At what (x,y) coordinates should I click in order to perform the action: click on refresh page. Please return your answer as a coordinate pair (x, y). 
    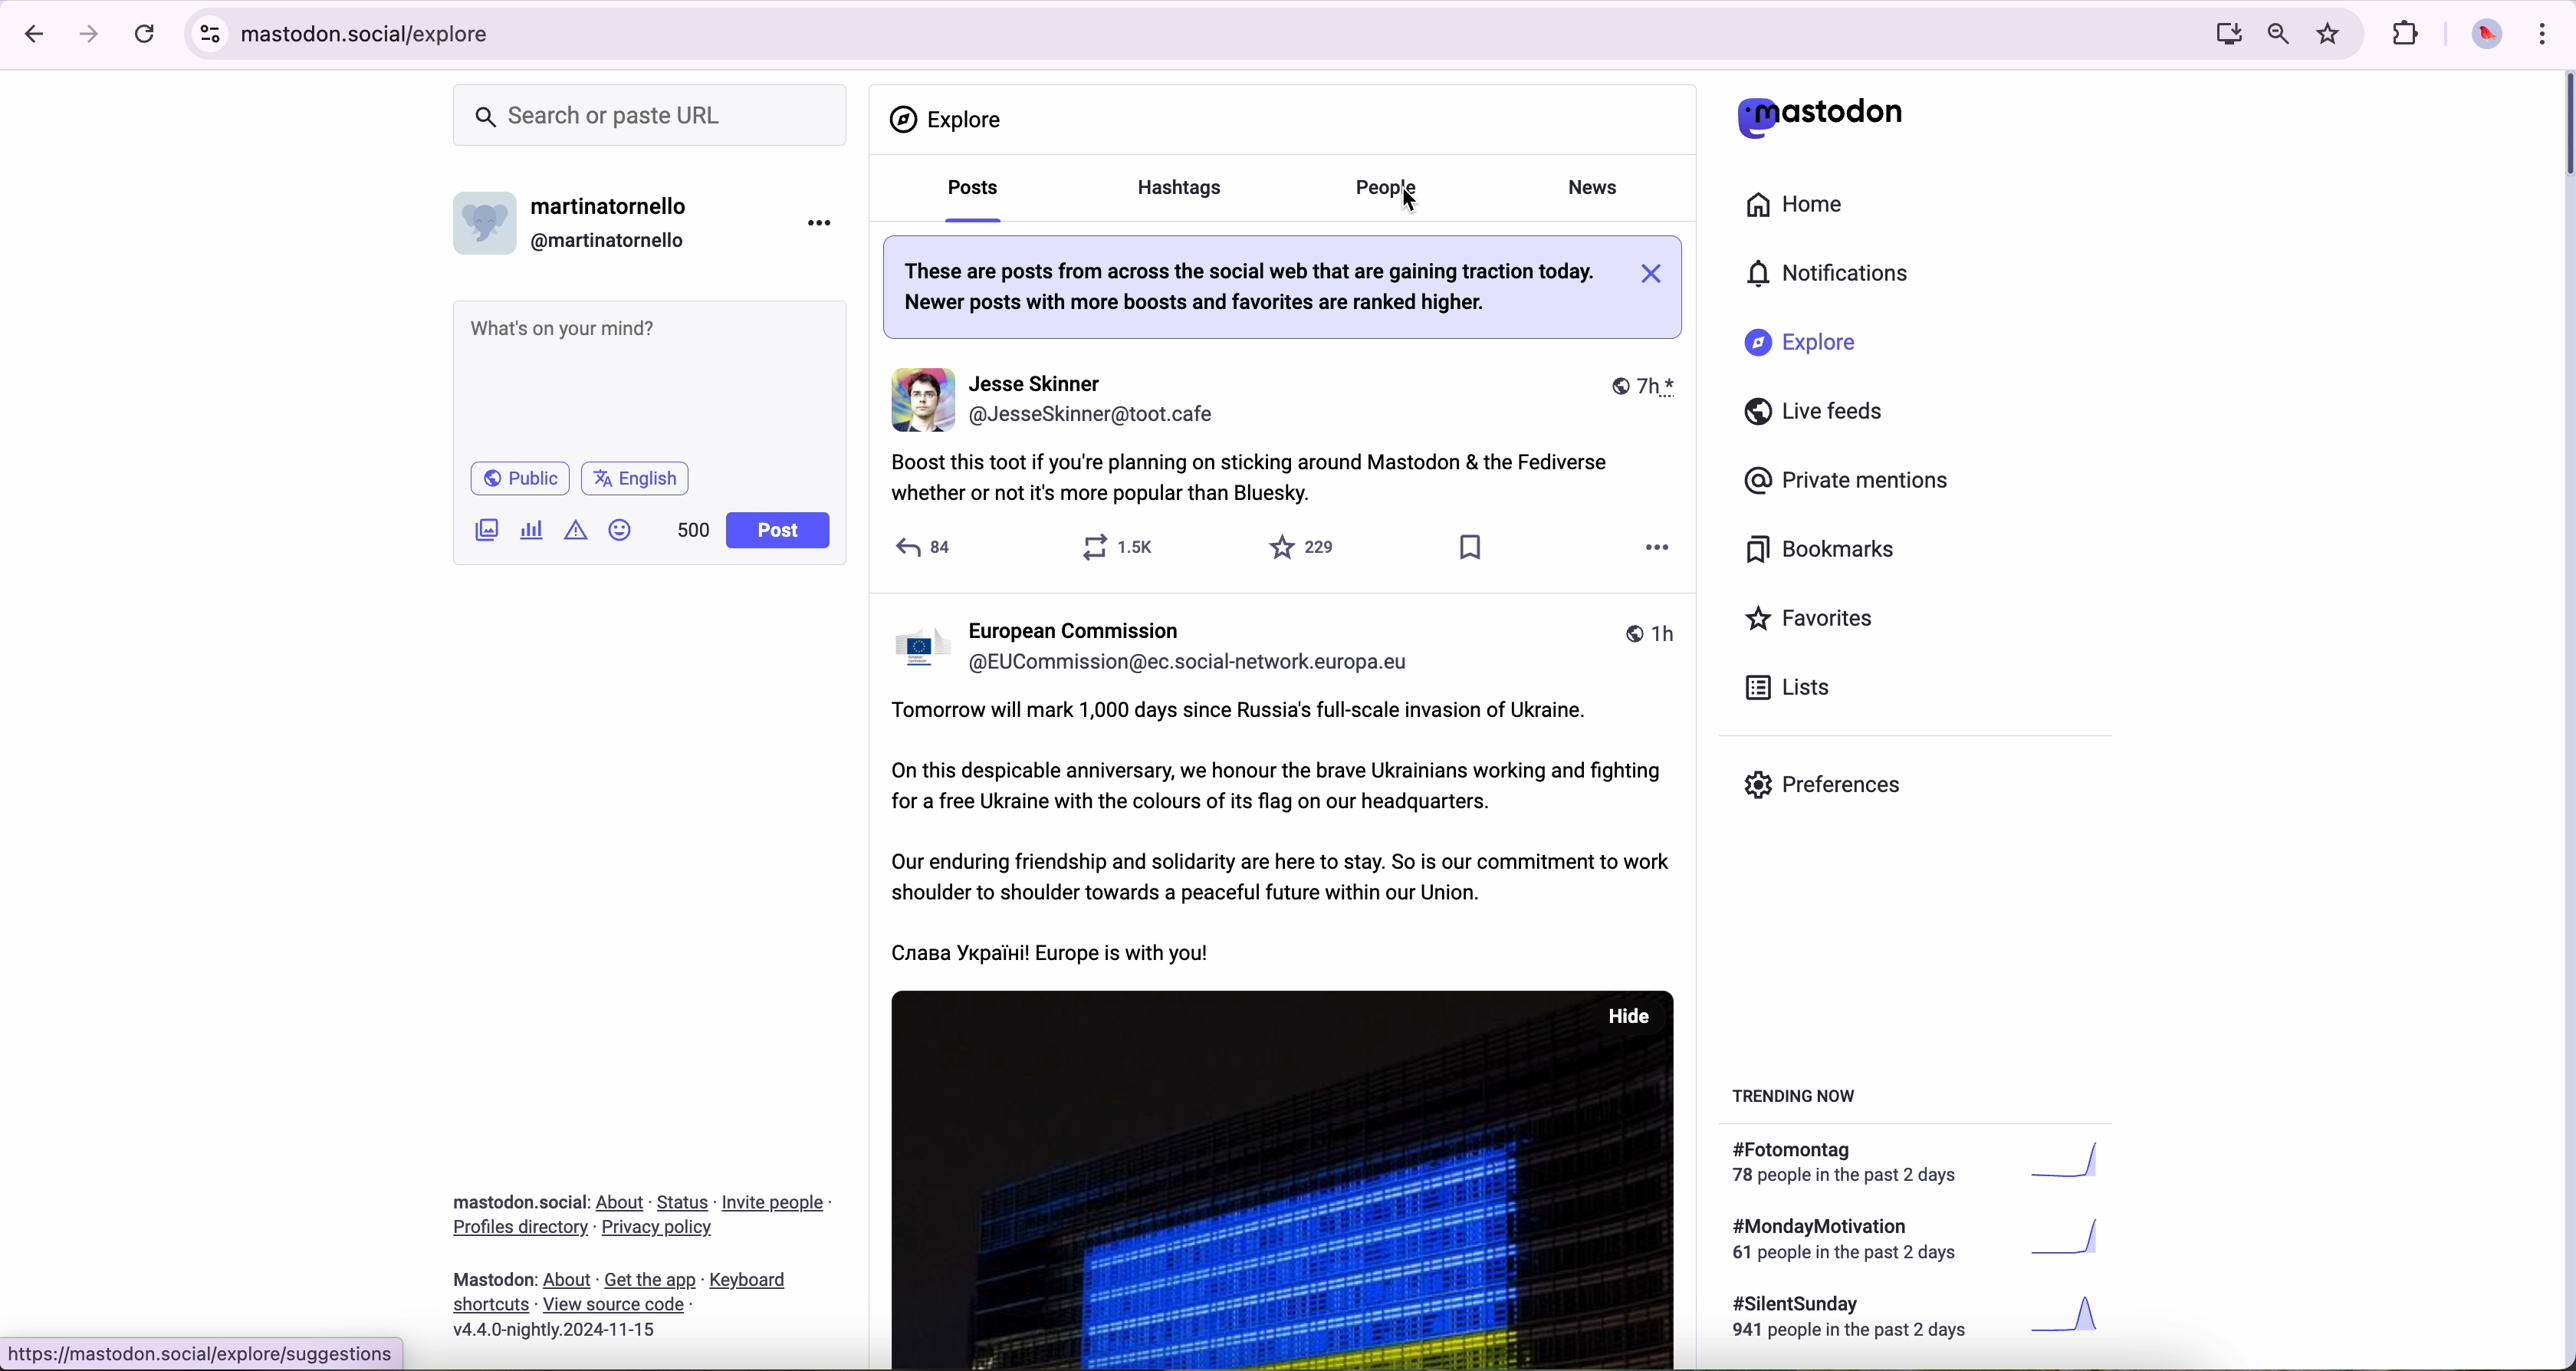
    Looking at the image, I should click on (146, 35).